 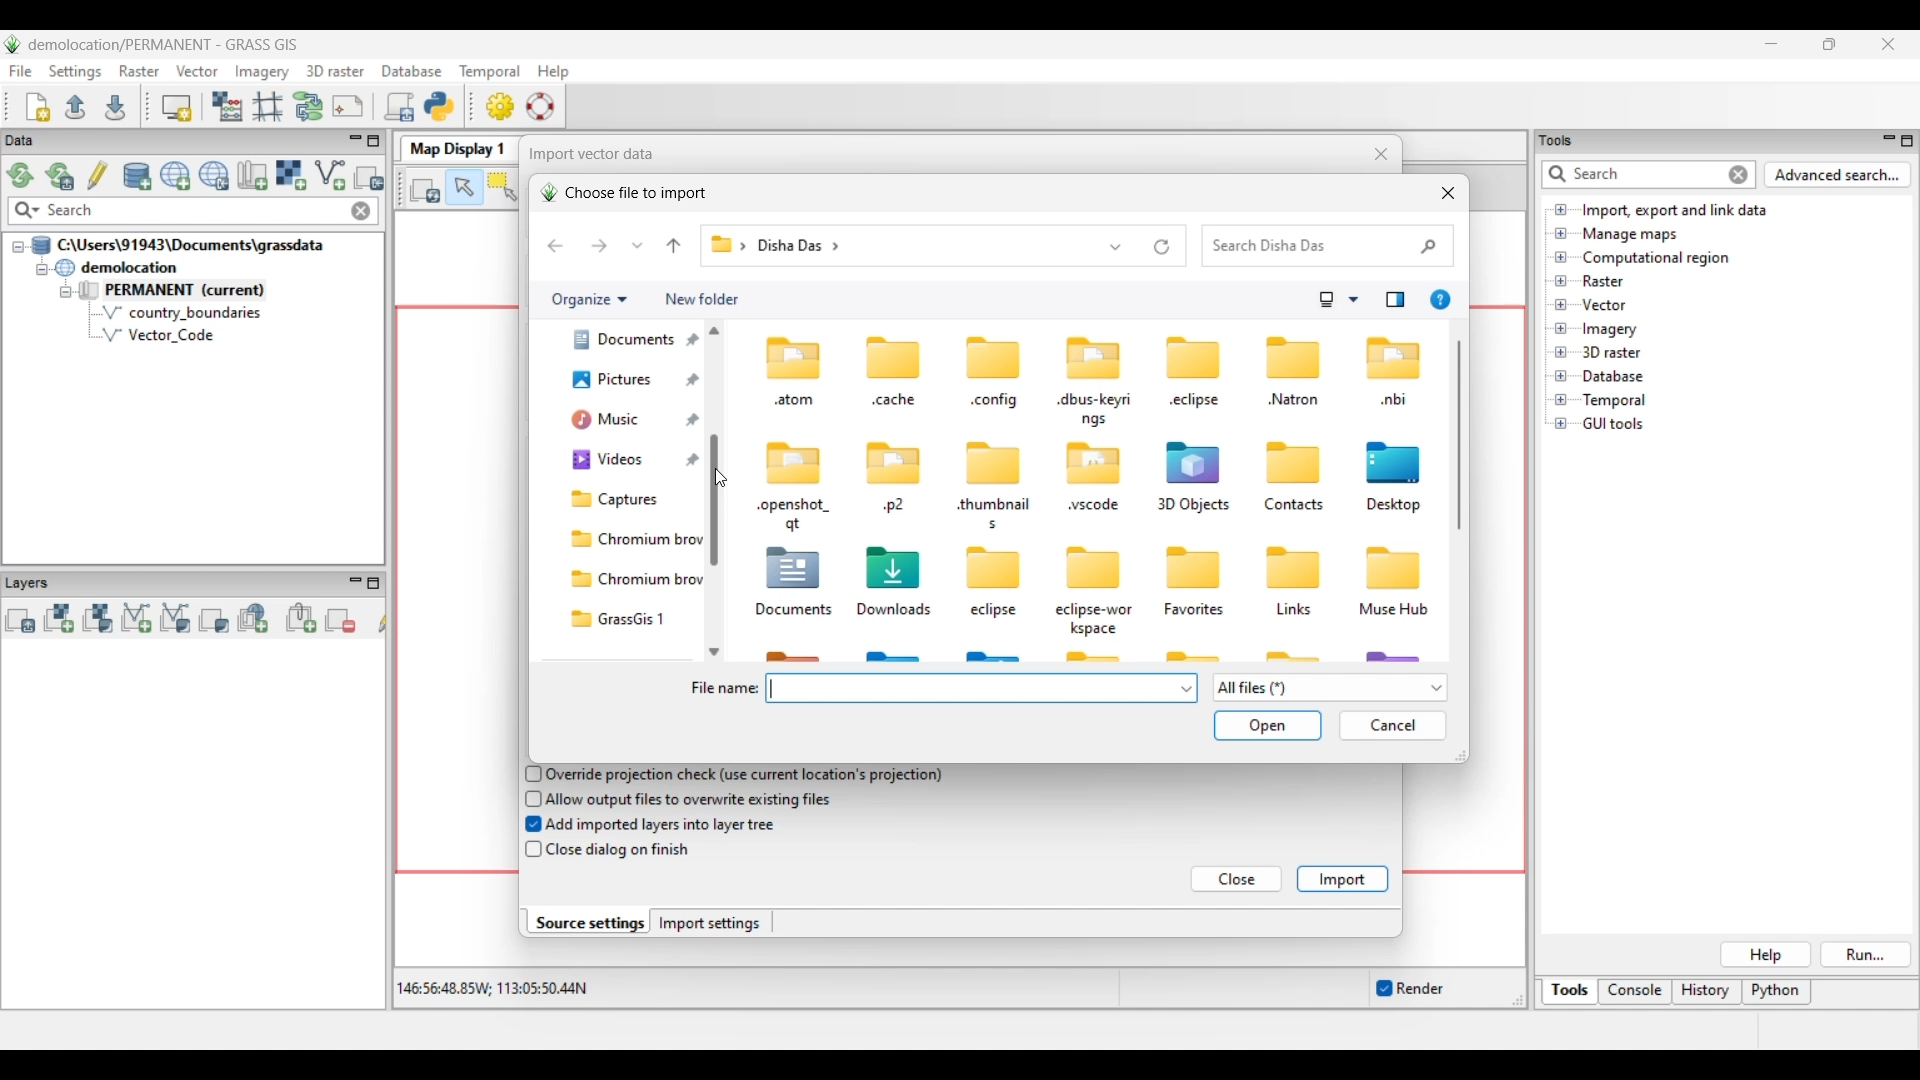 What do you see at coordinates (1197, 403) in the screenshot?
I see `«eclipse` at bounding box center [1197, 403].